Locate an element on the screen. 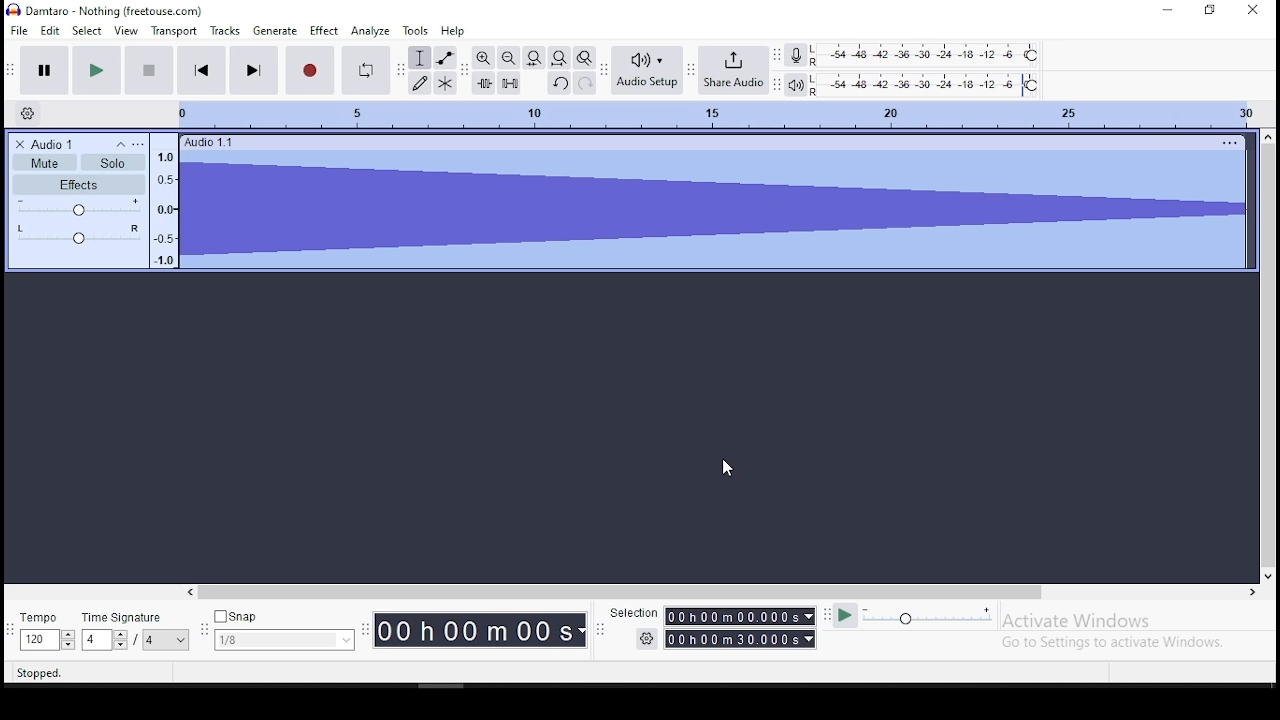 Image resolution: width=1280 pixels, height=720 pixels. select is located at coordinates (89, 32).